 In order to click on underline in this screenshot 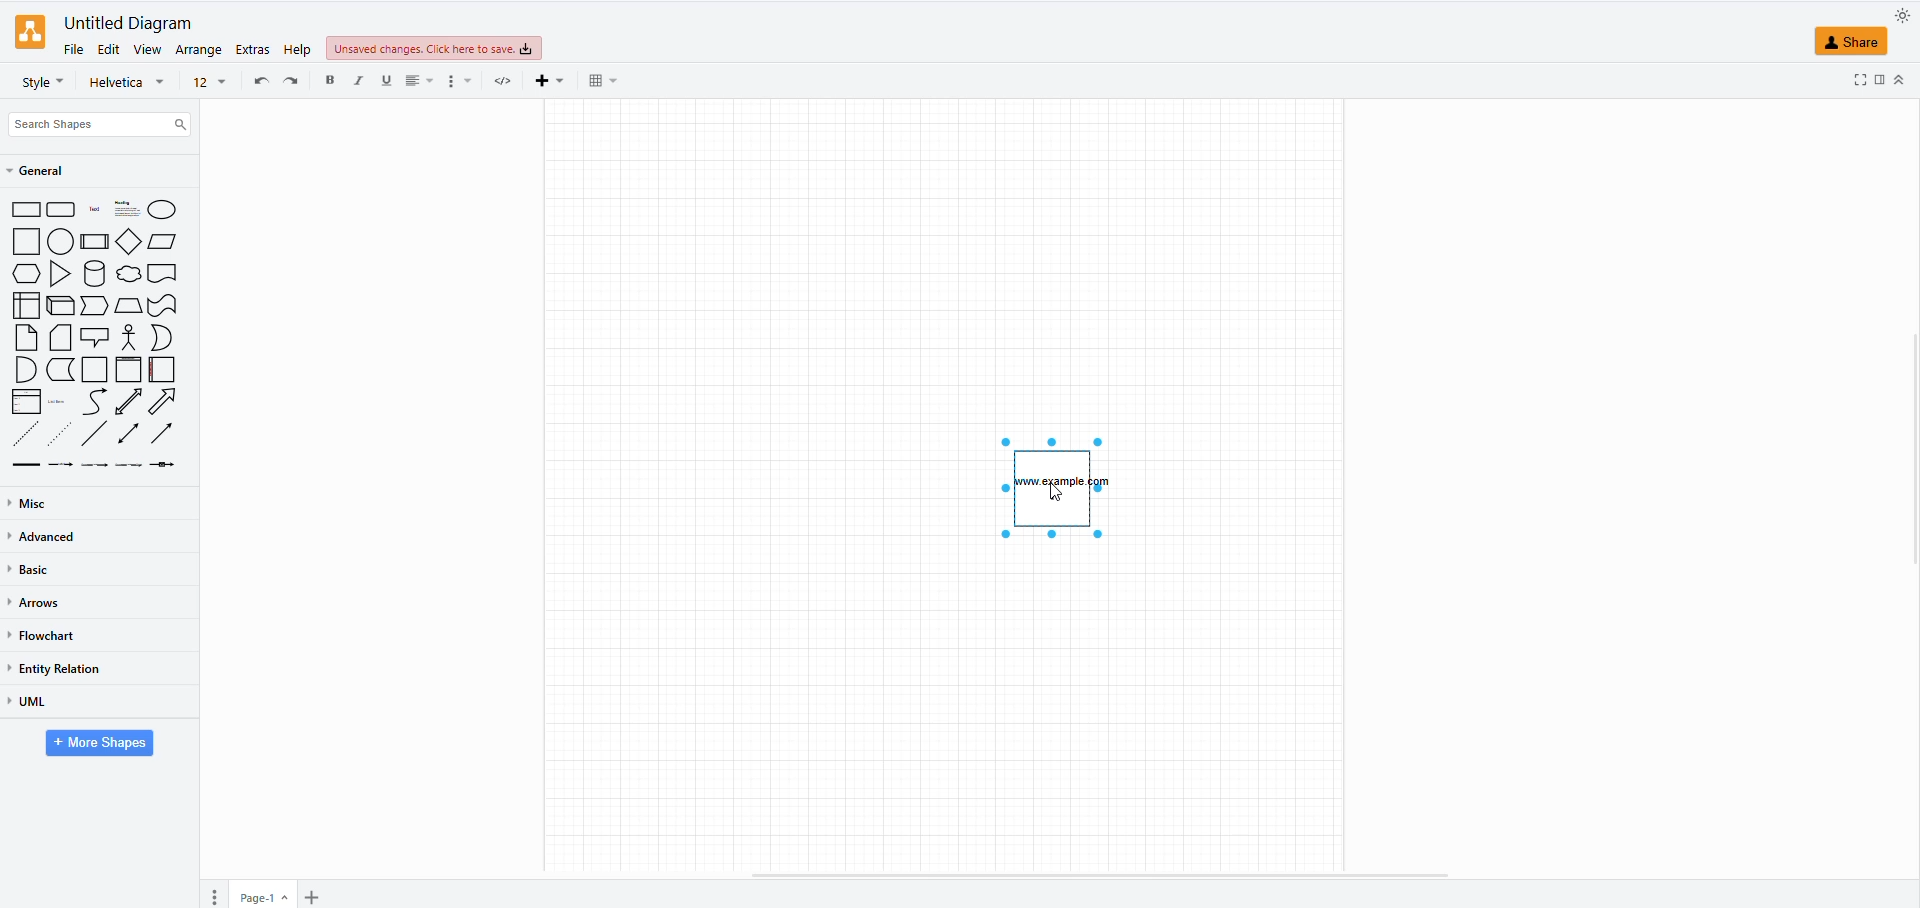, I will do `click(387, 81)`.